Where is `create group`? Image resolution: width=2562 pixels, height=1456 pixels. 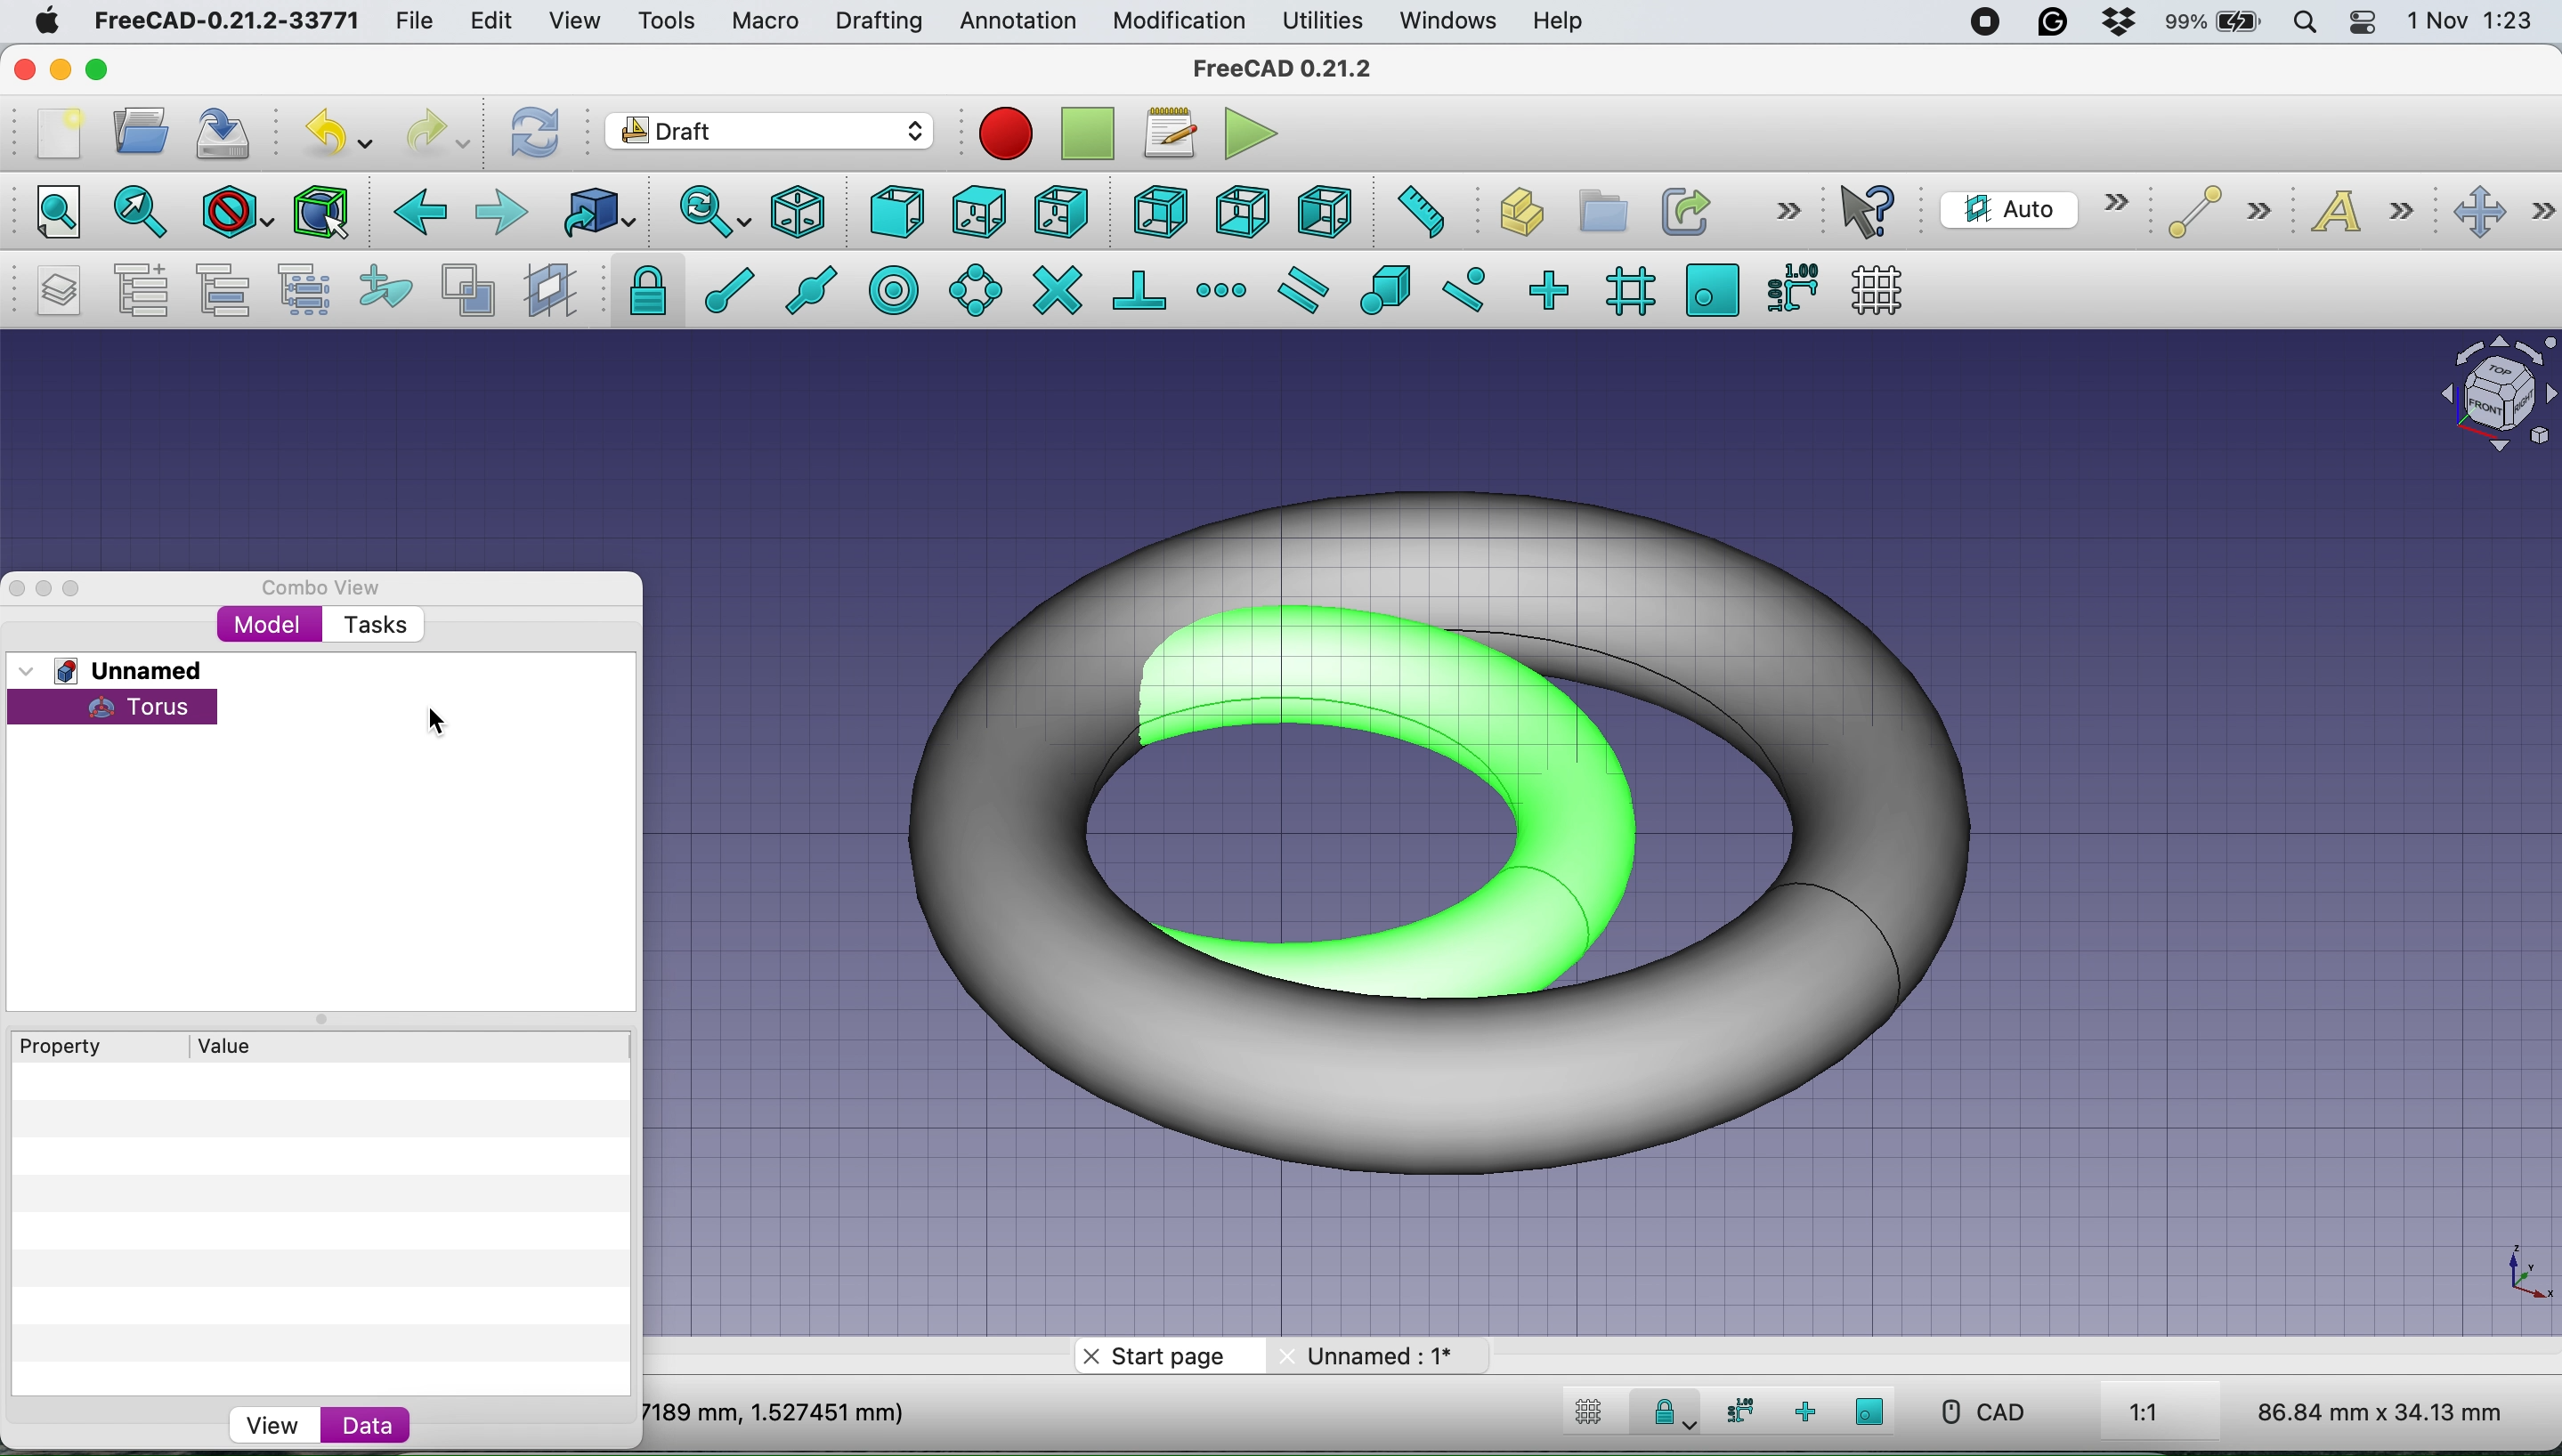
create group is located at coordinates (1597, 208).